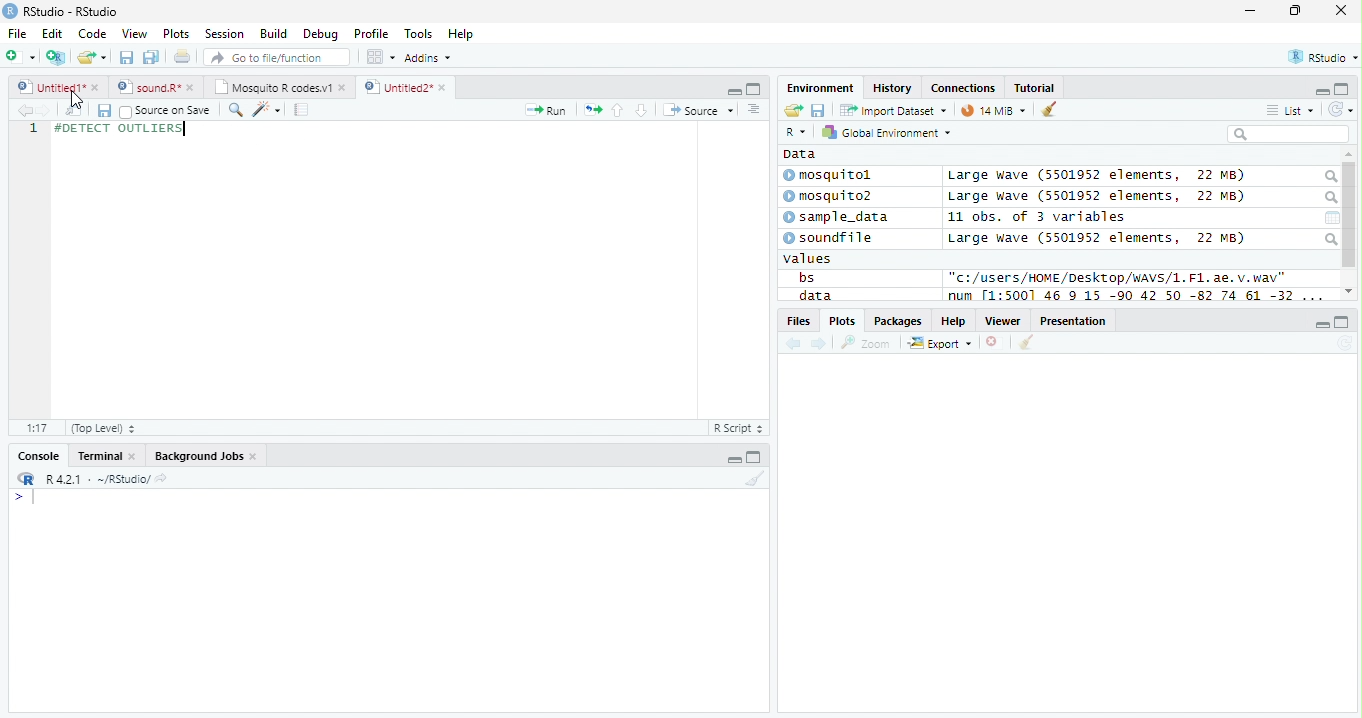 Image resolution: width=1362 pixels, height=718 pixels. Describe the element at coordinates (1342, 10) in the screenshot. I see `closse` at that location.